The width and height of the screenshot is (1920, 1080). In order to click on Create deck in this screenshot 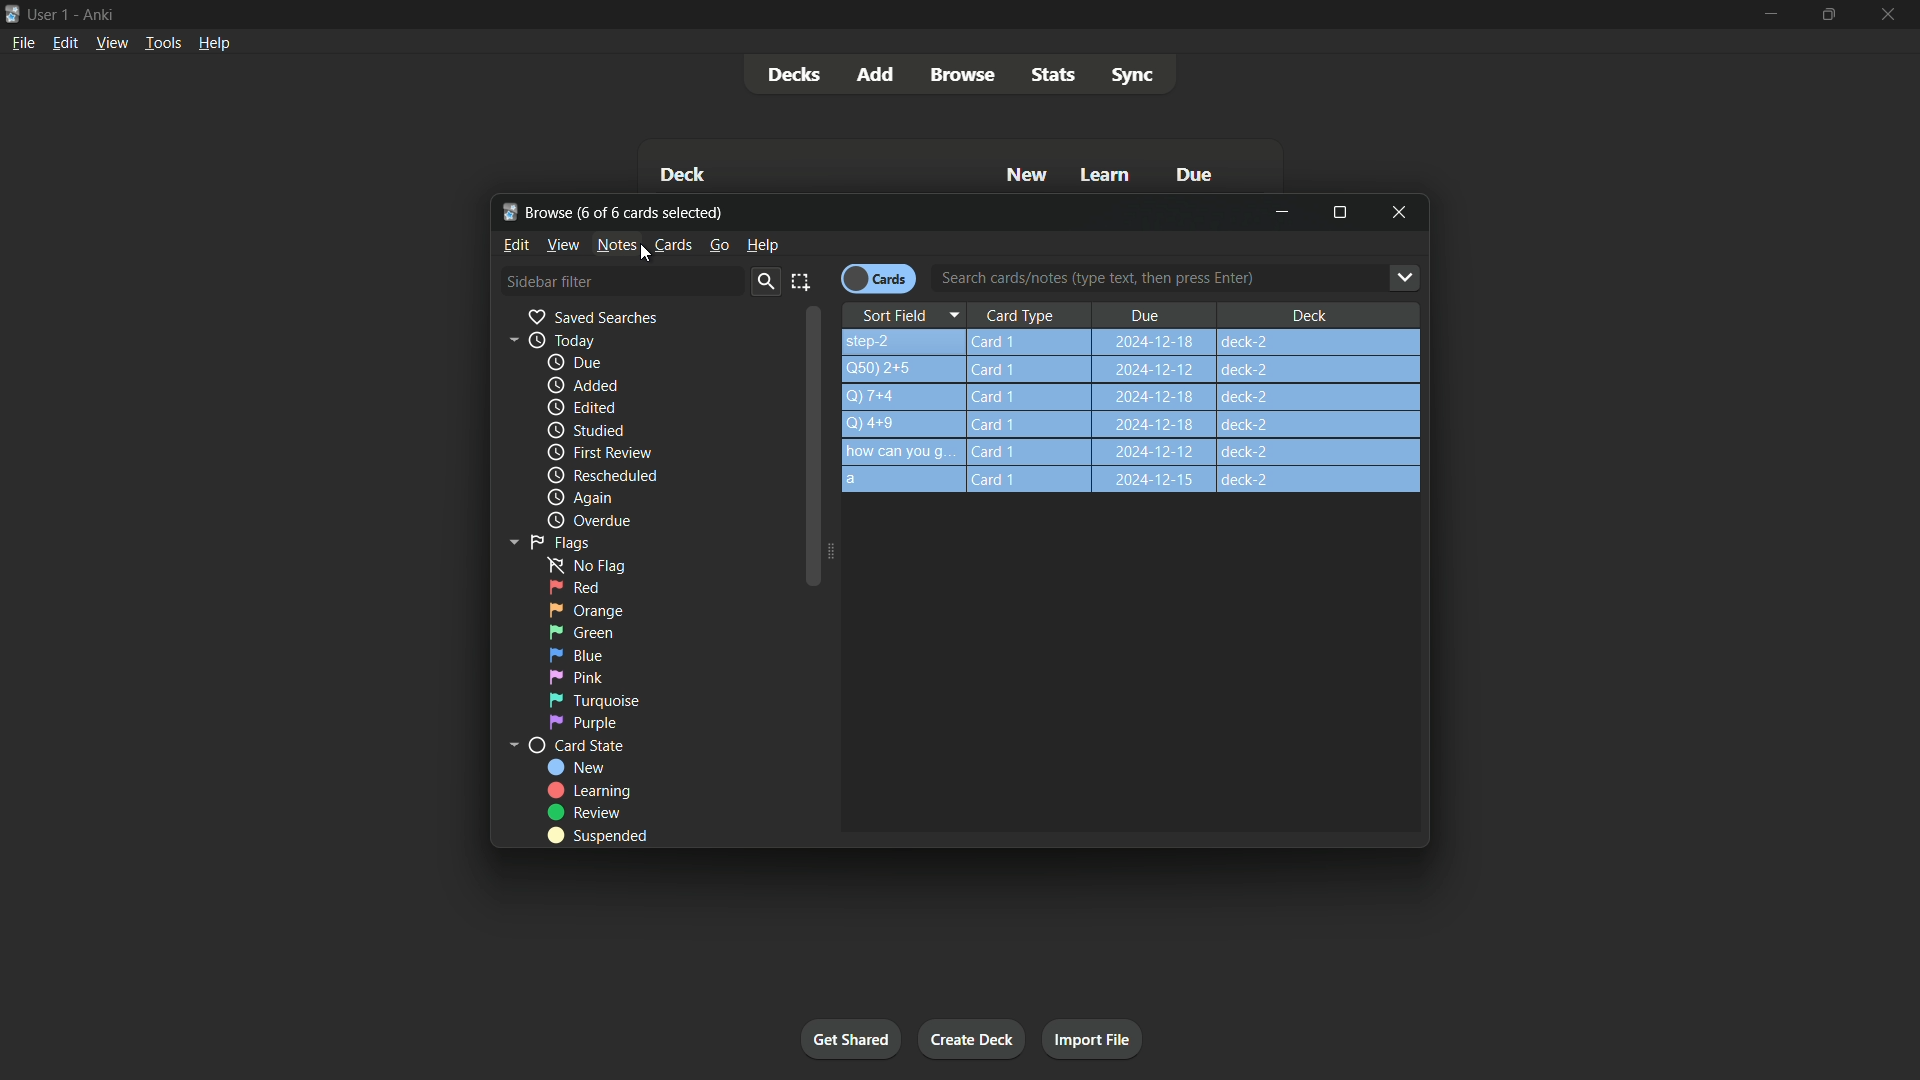, I will do `click(973, 1038)`.